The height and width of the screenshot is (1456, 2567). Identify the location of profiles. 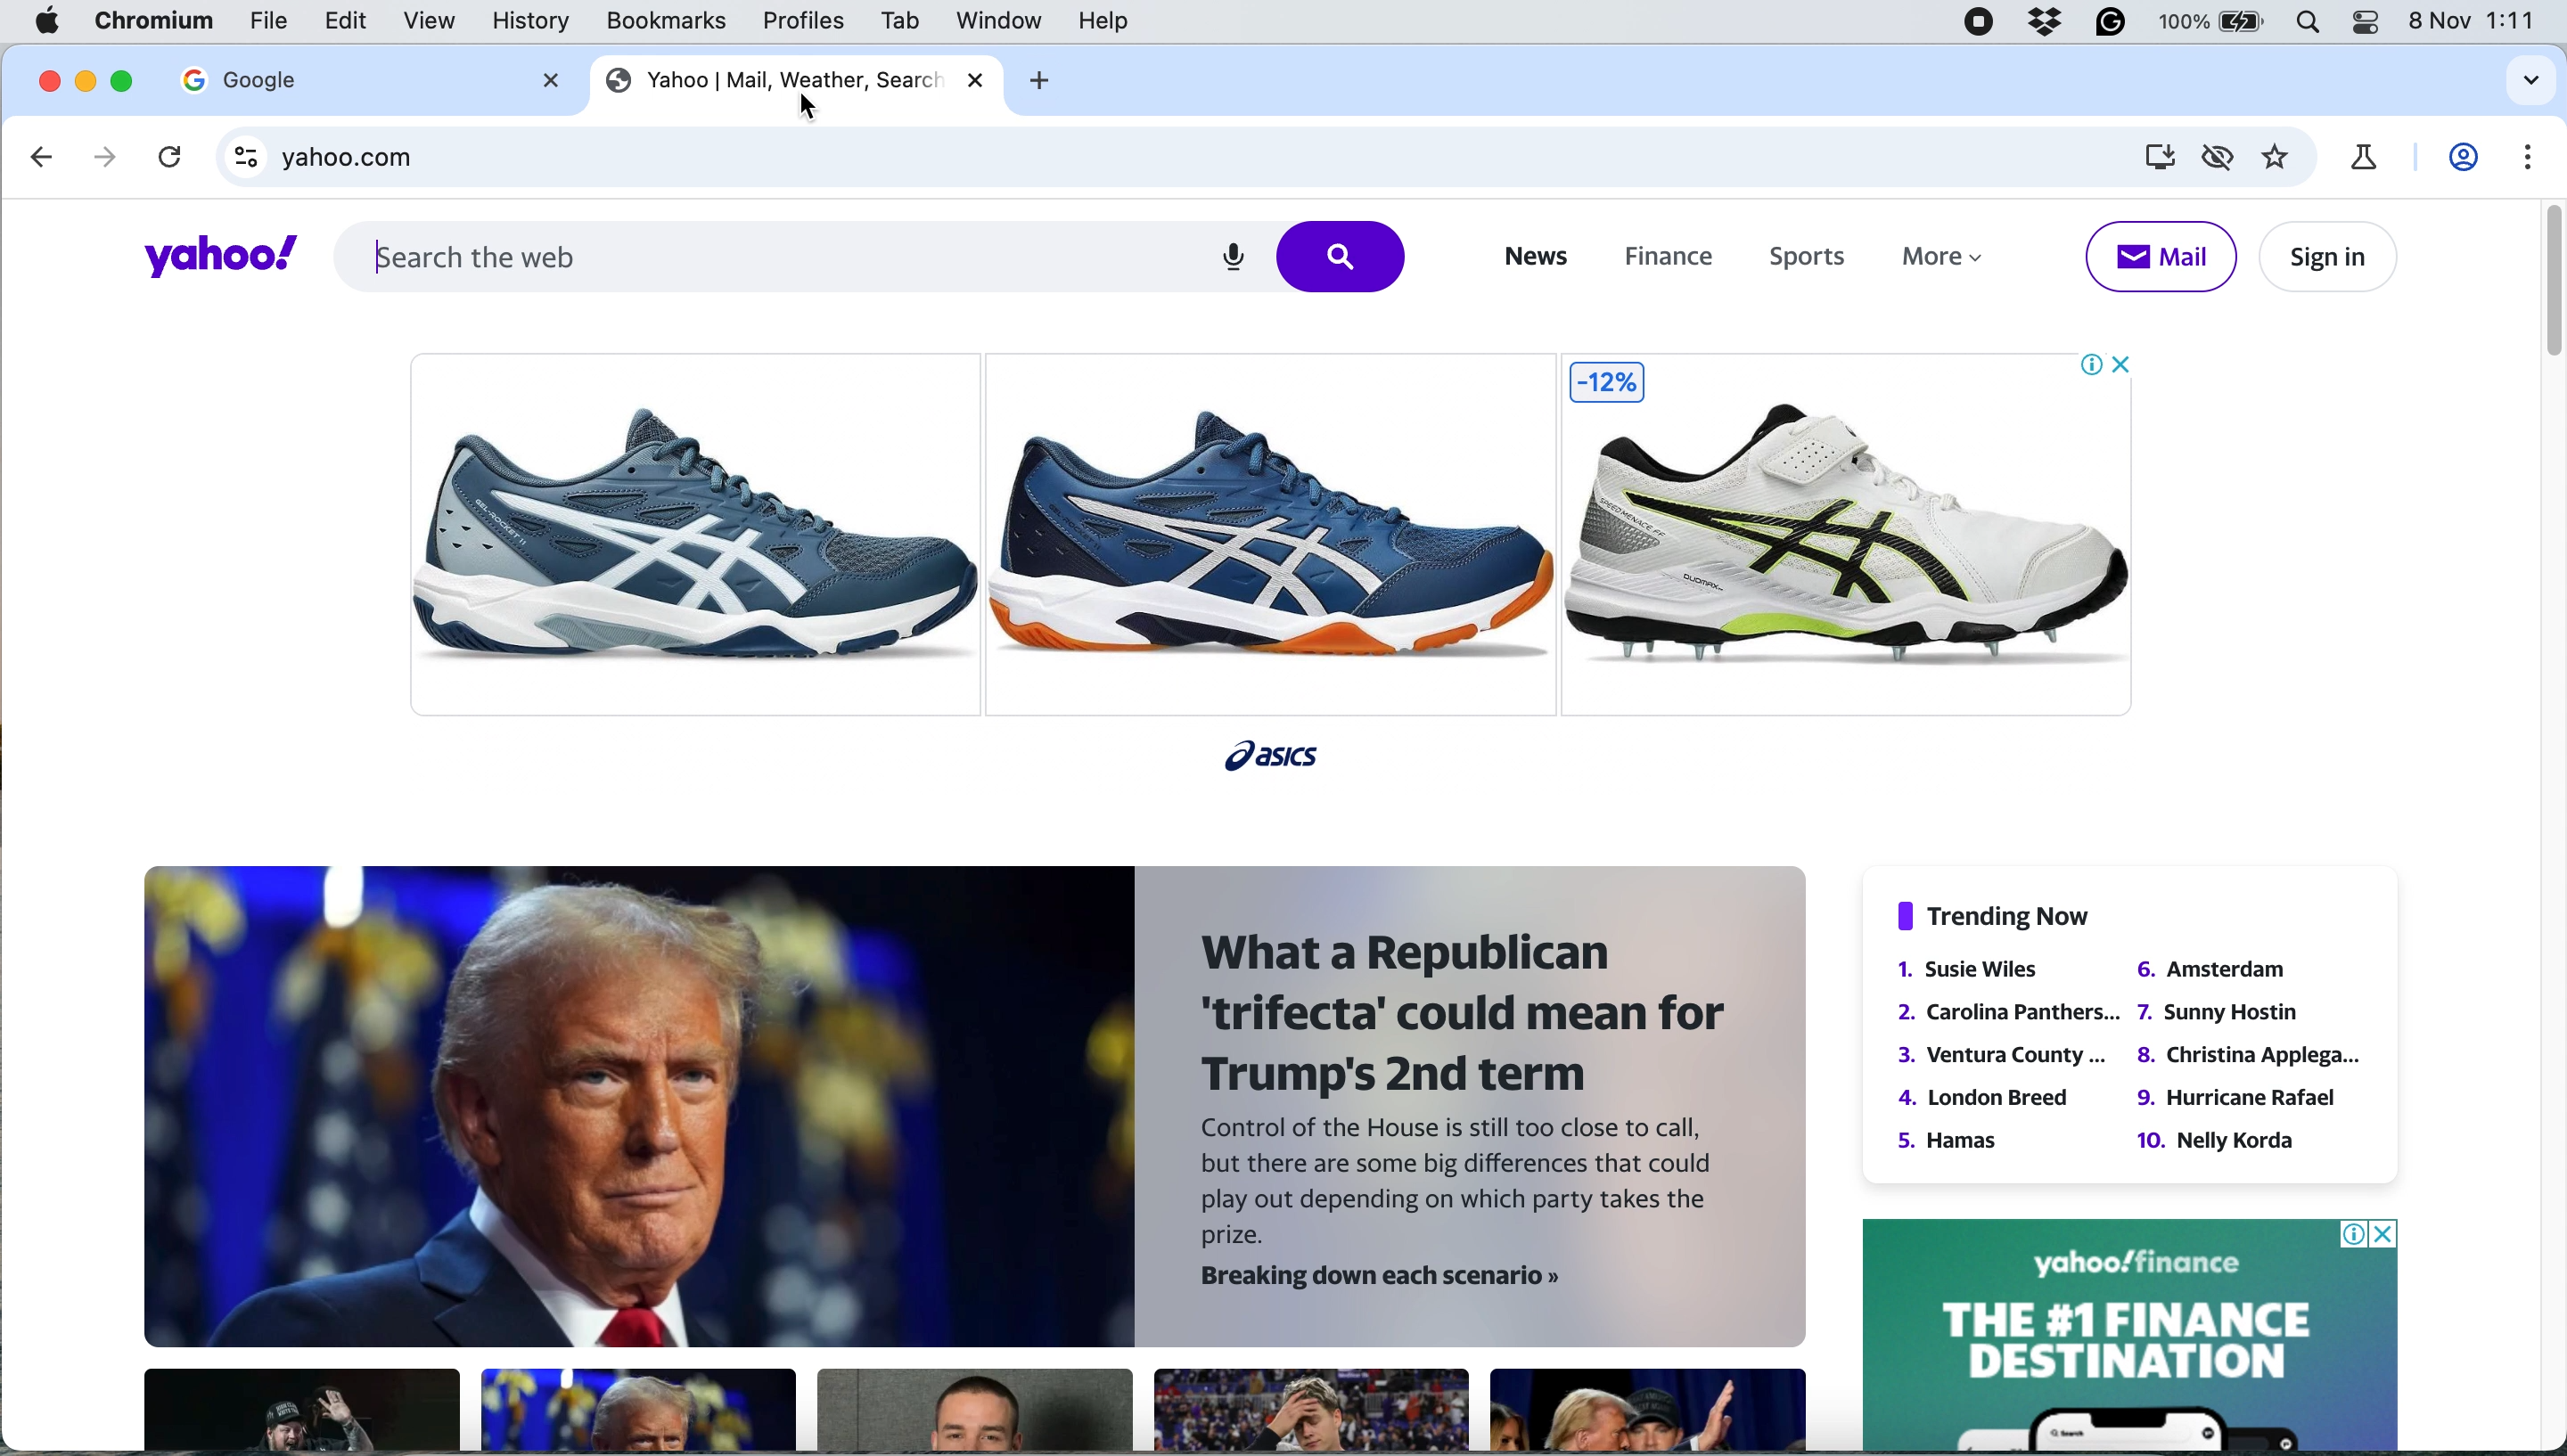
(806, 22).